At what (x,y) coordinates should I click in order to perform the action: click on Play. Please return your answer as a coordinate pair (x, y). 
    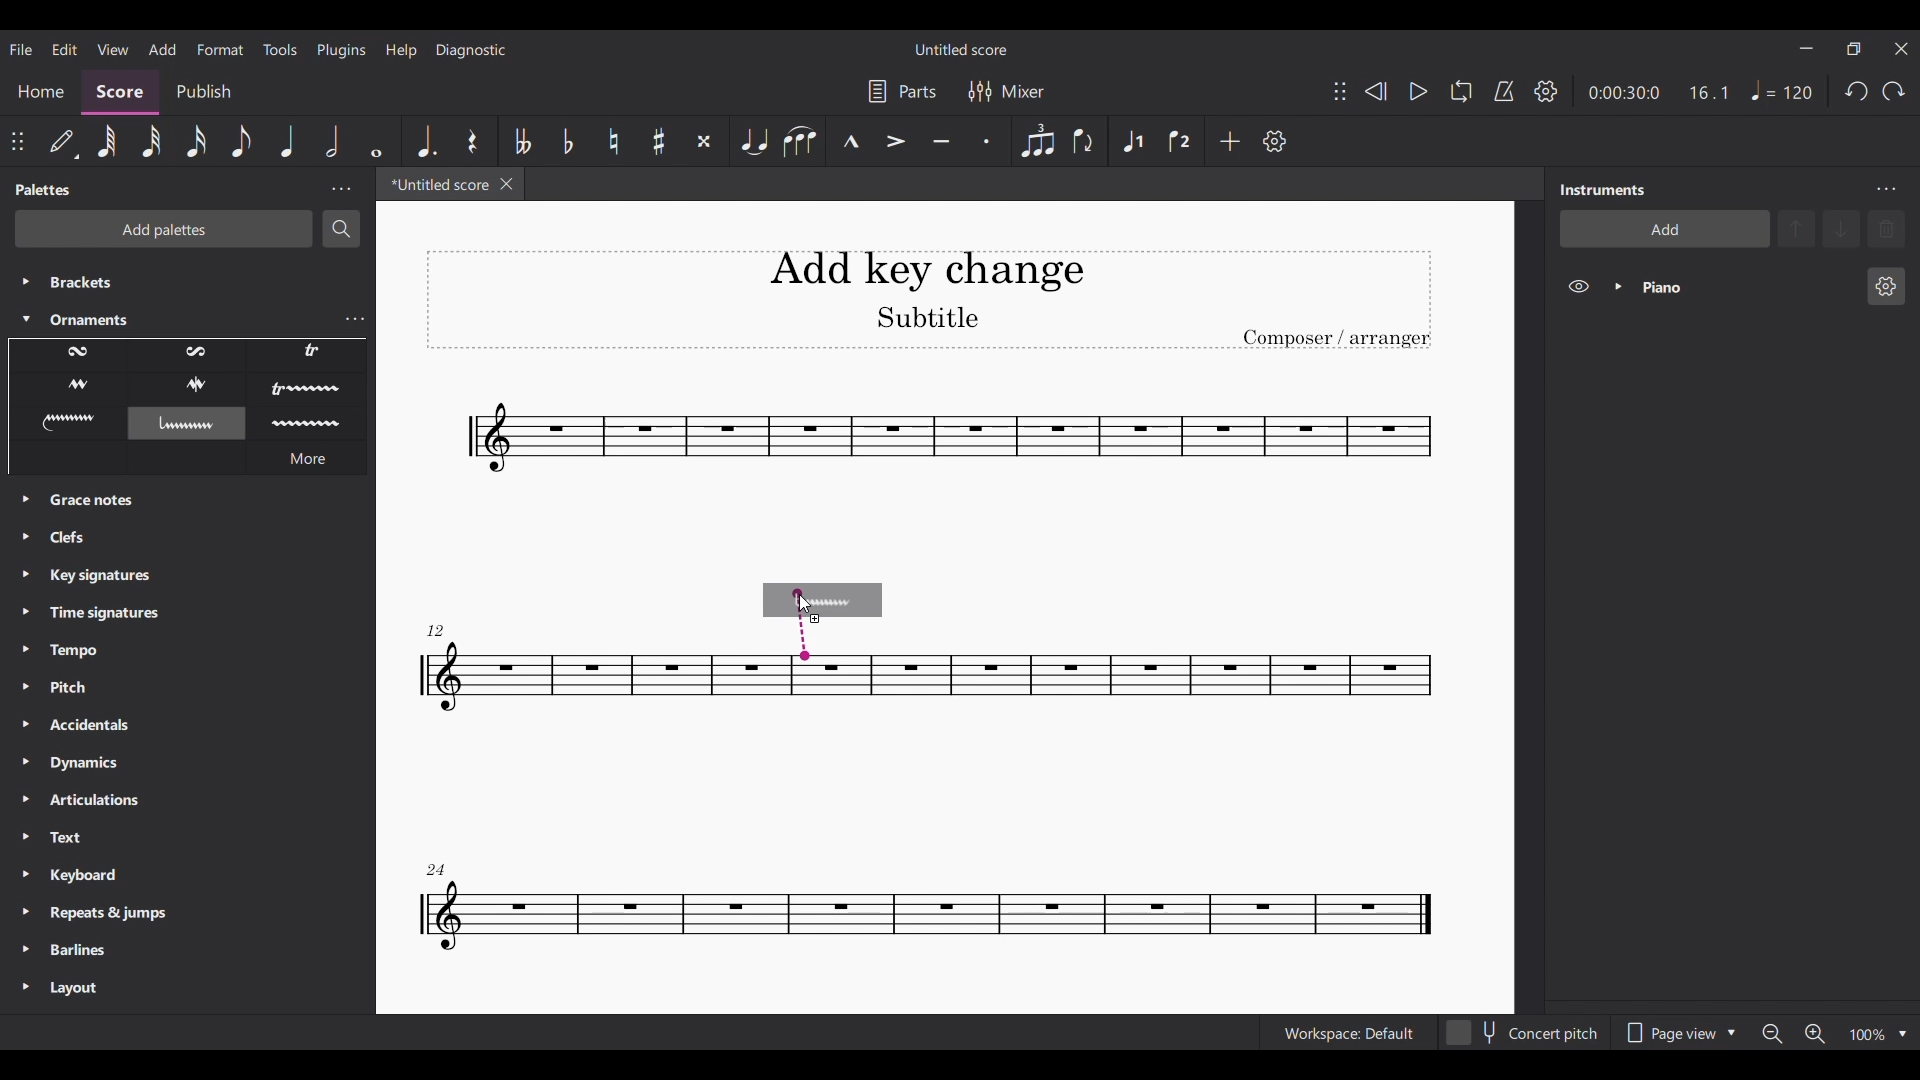
    Looking at the image, I should click on (1417, 92).